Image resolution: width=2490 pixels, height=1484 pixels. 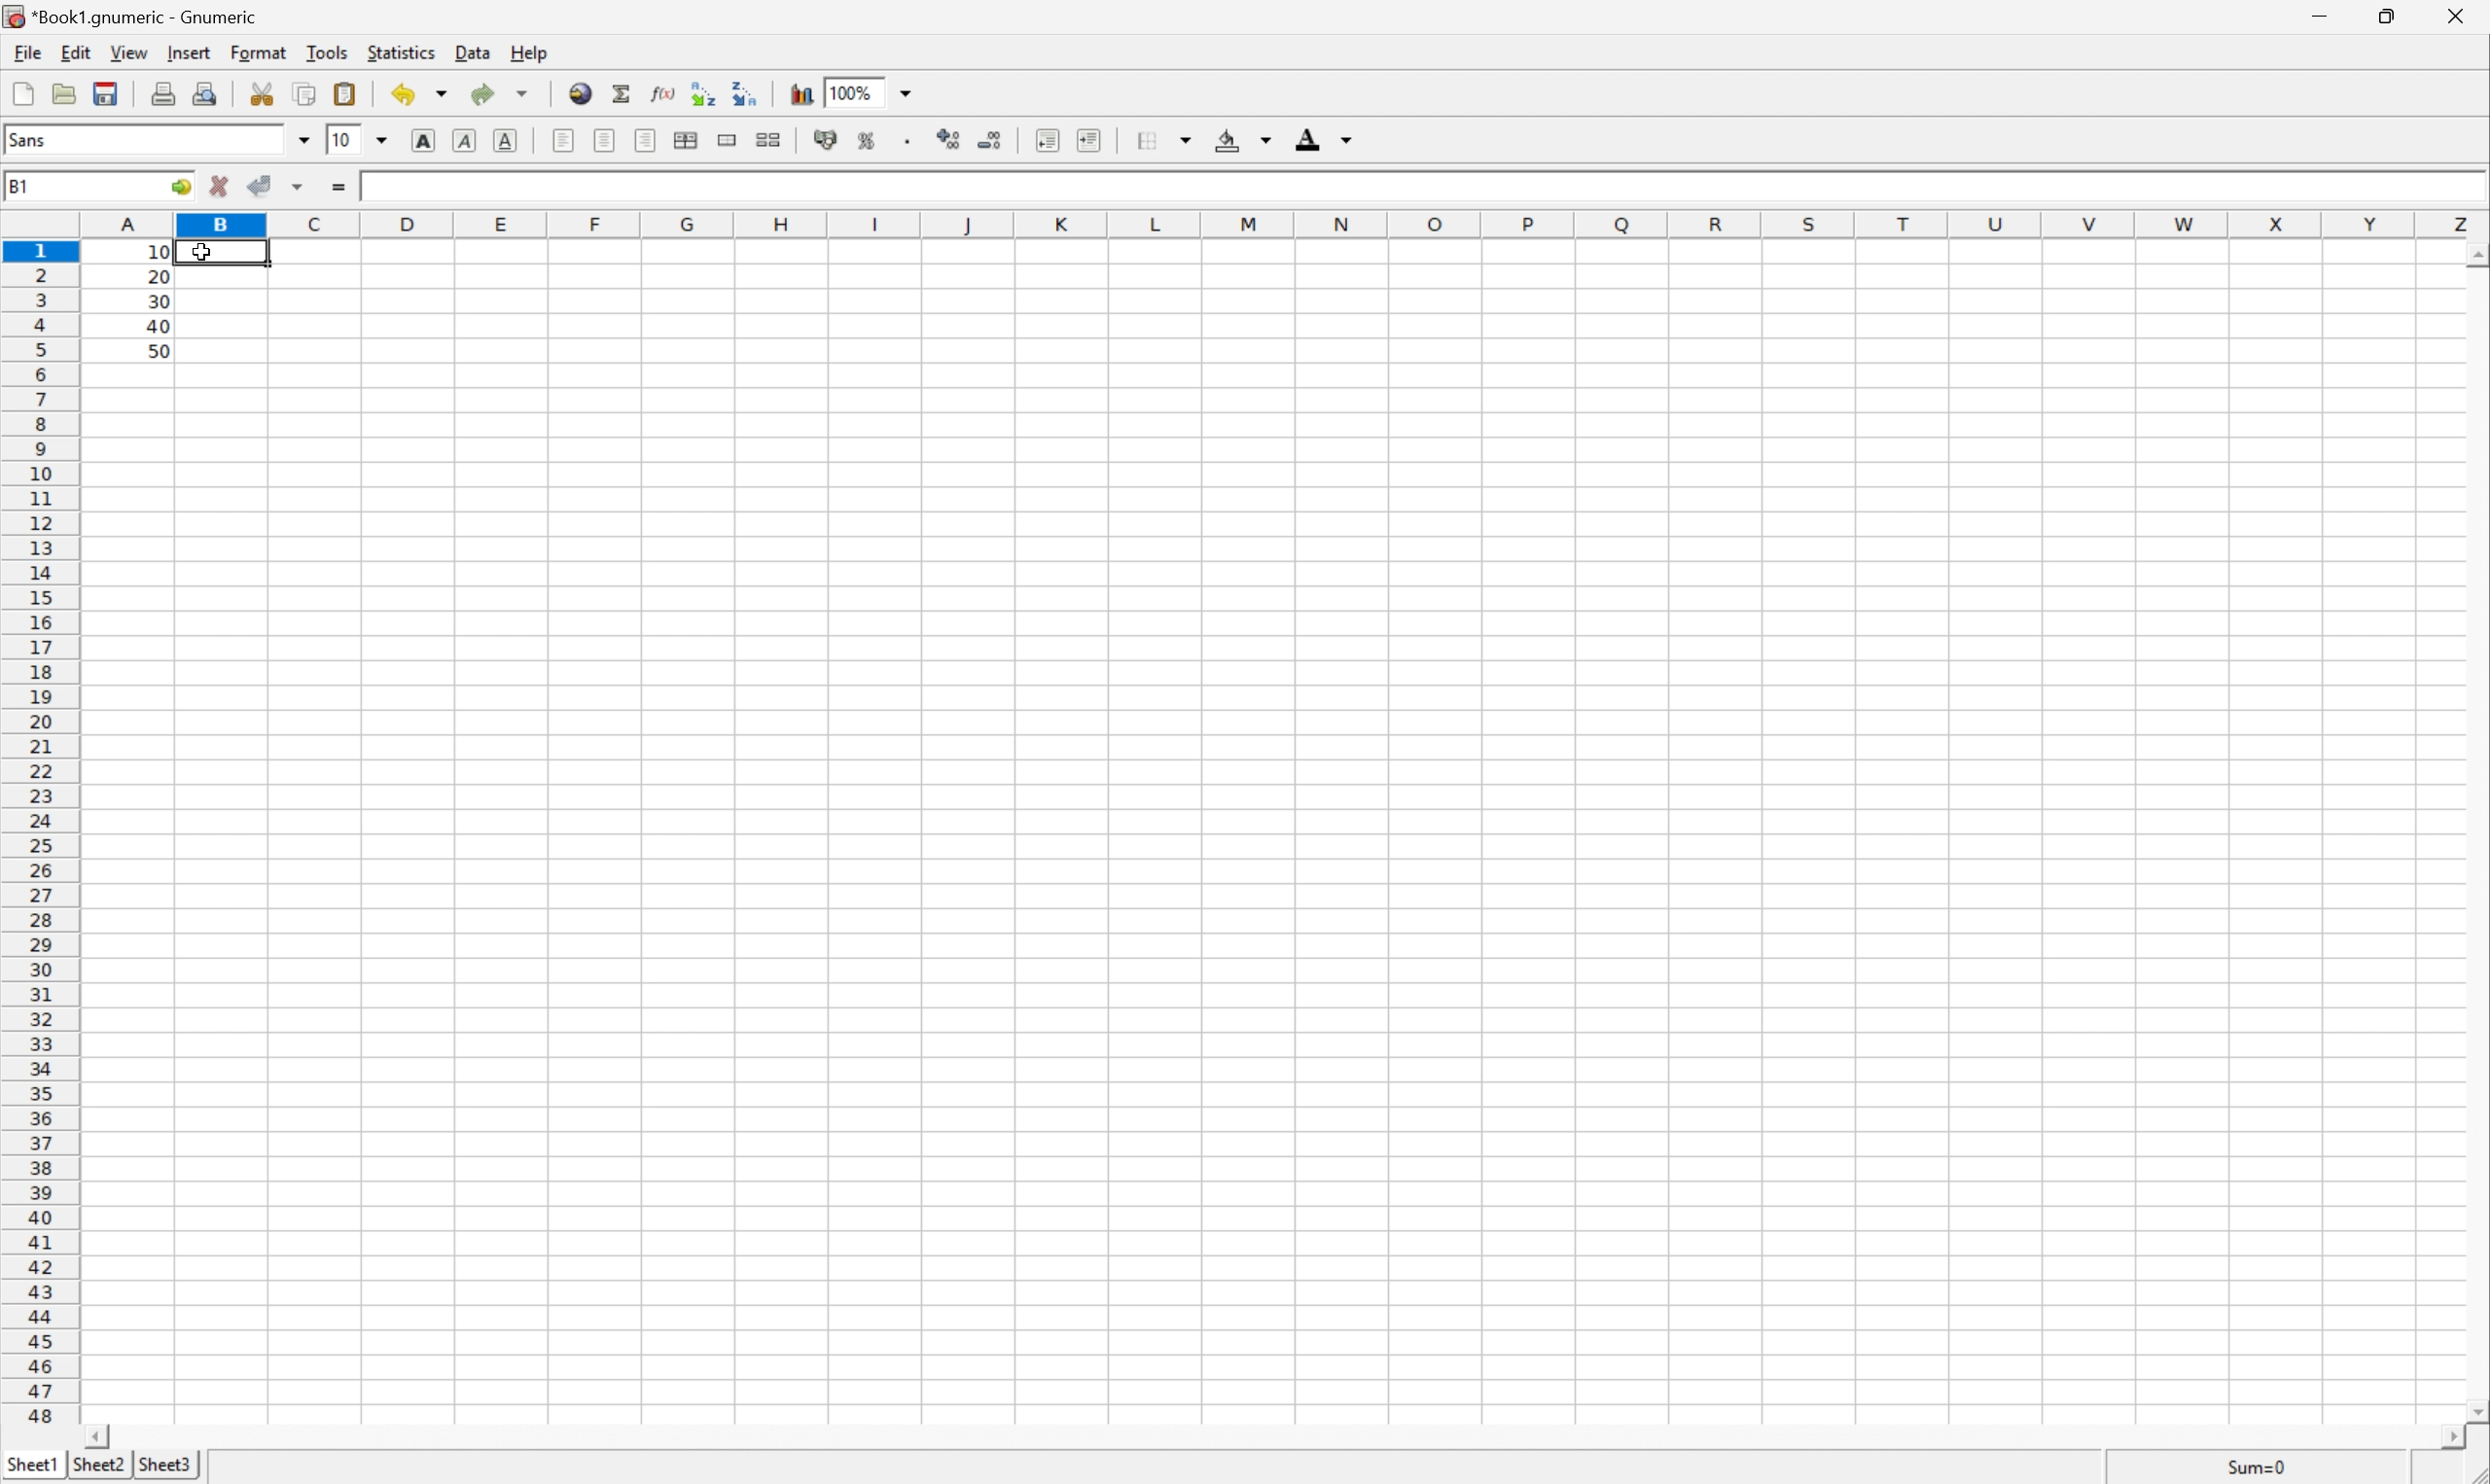 What do you see at coordinates (262, 186) in the screenshot?
I see `Accept changes` at bounding box center [262, 186].